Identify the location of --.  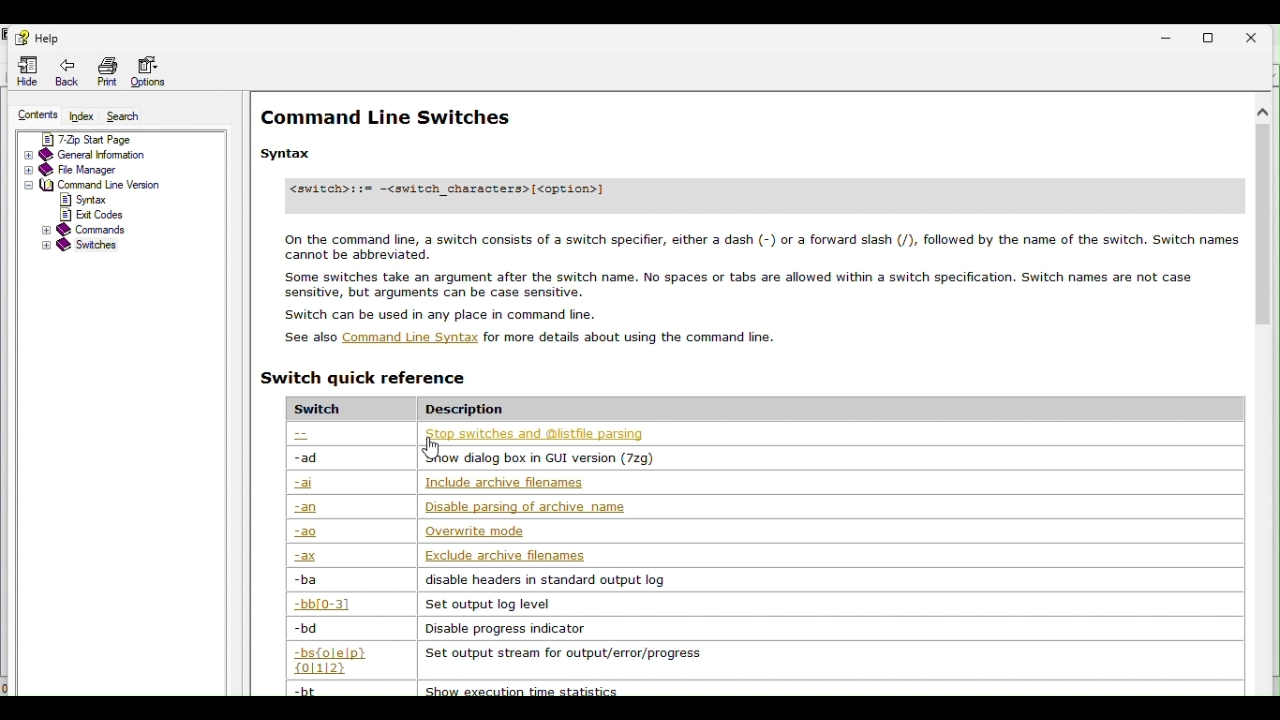
(306, 435).